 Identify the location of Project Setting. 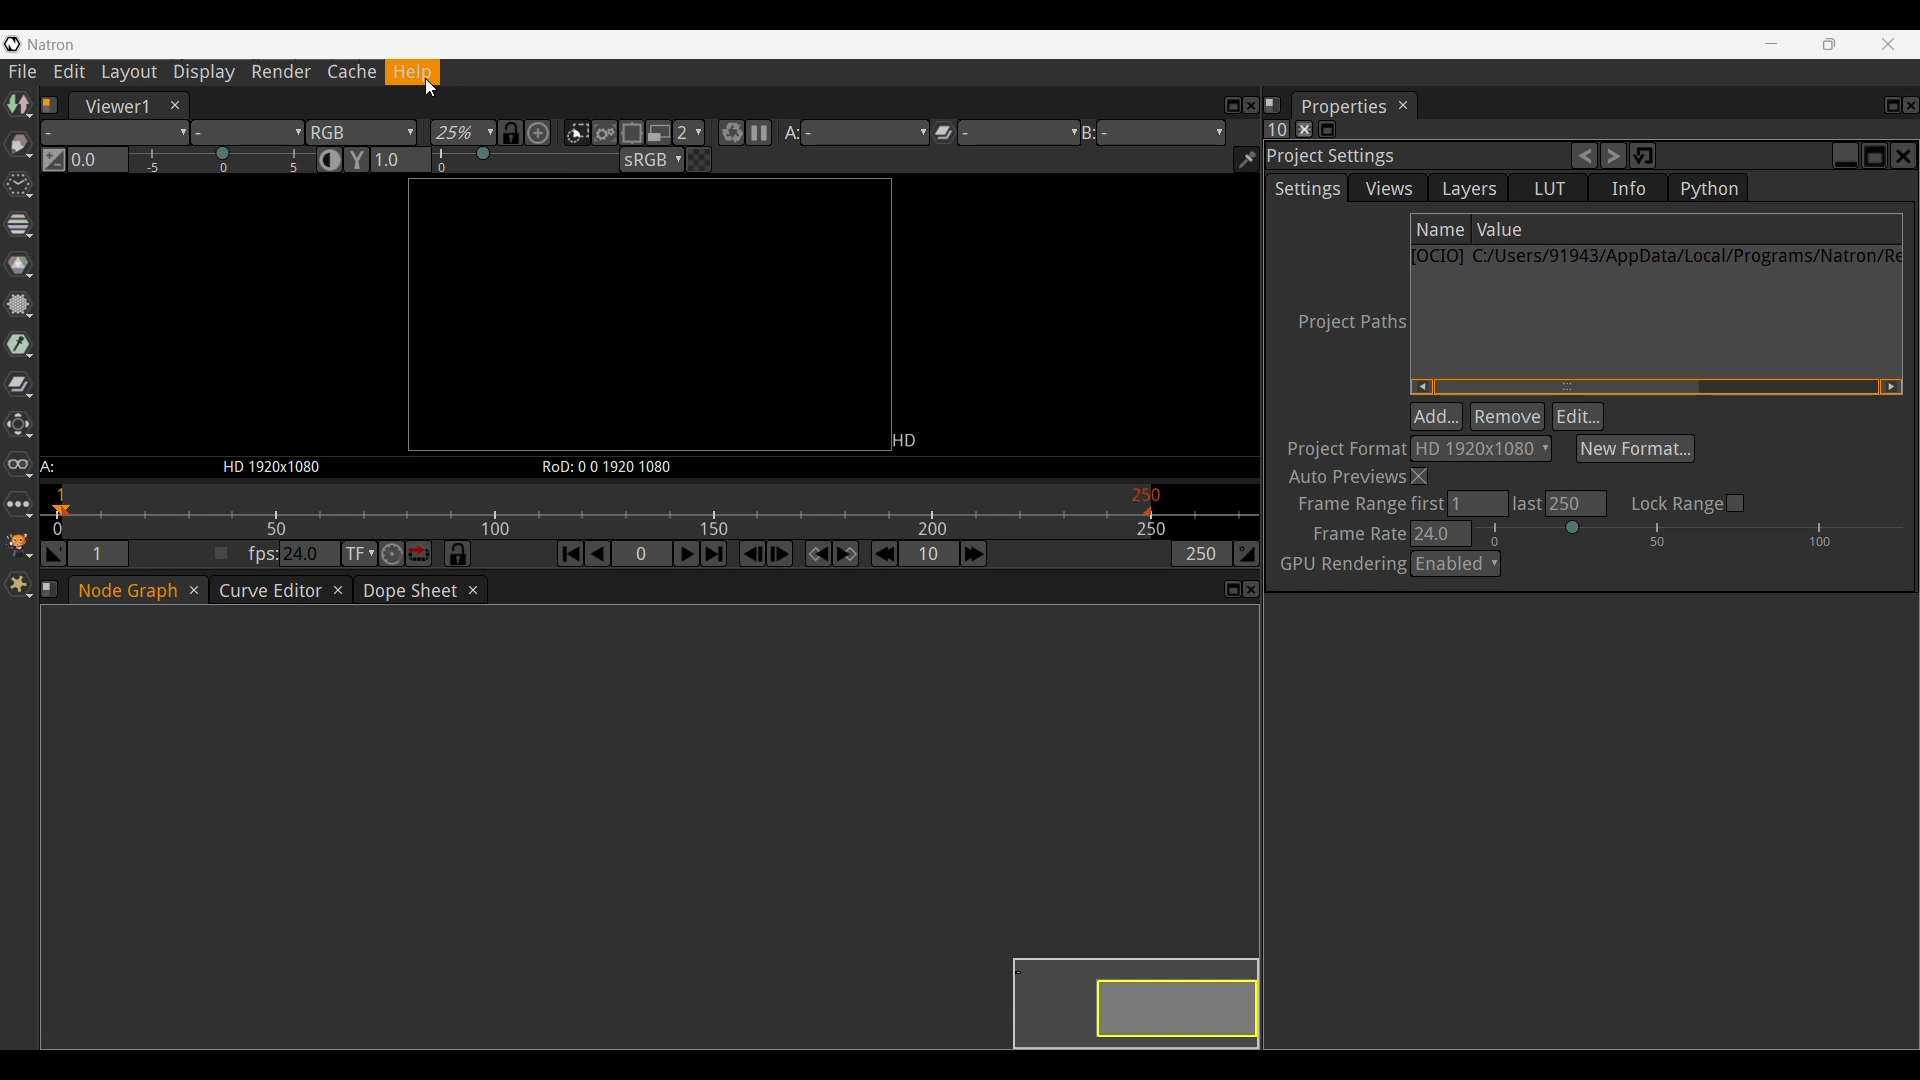
(1406, 156).